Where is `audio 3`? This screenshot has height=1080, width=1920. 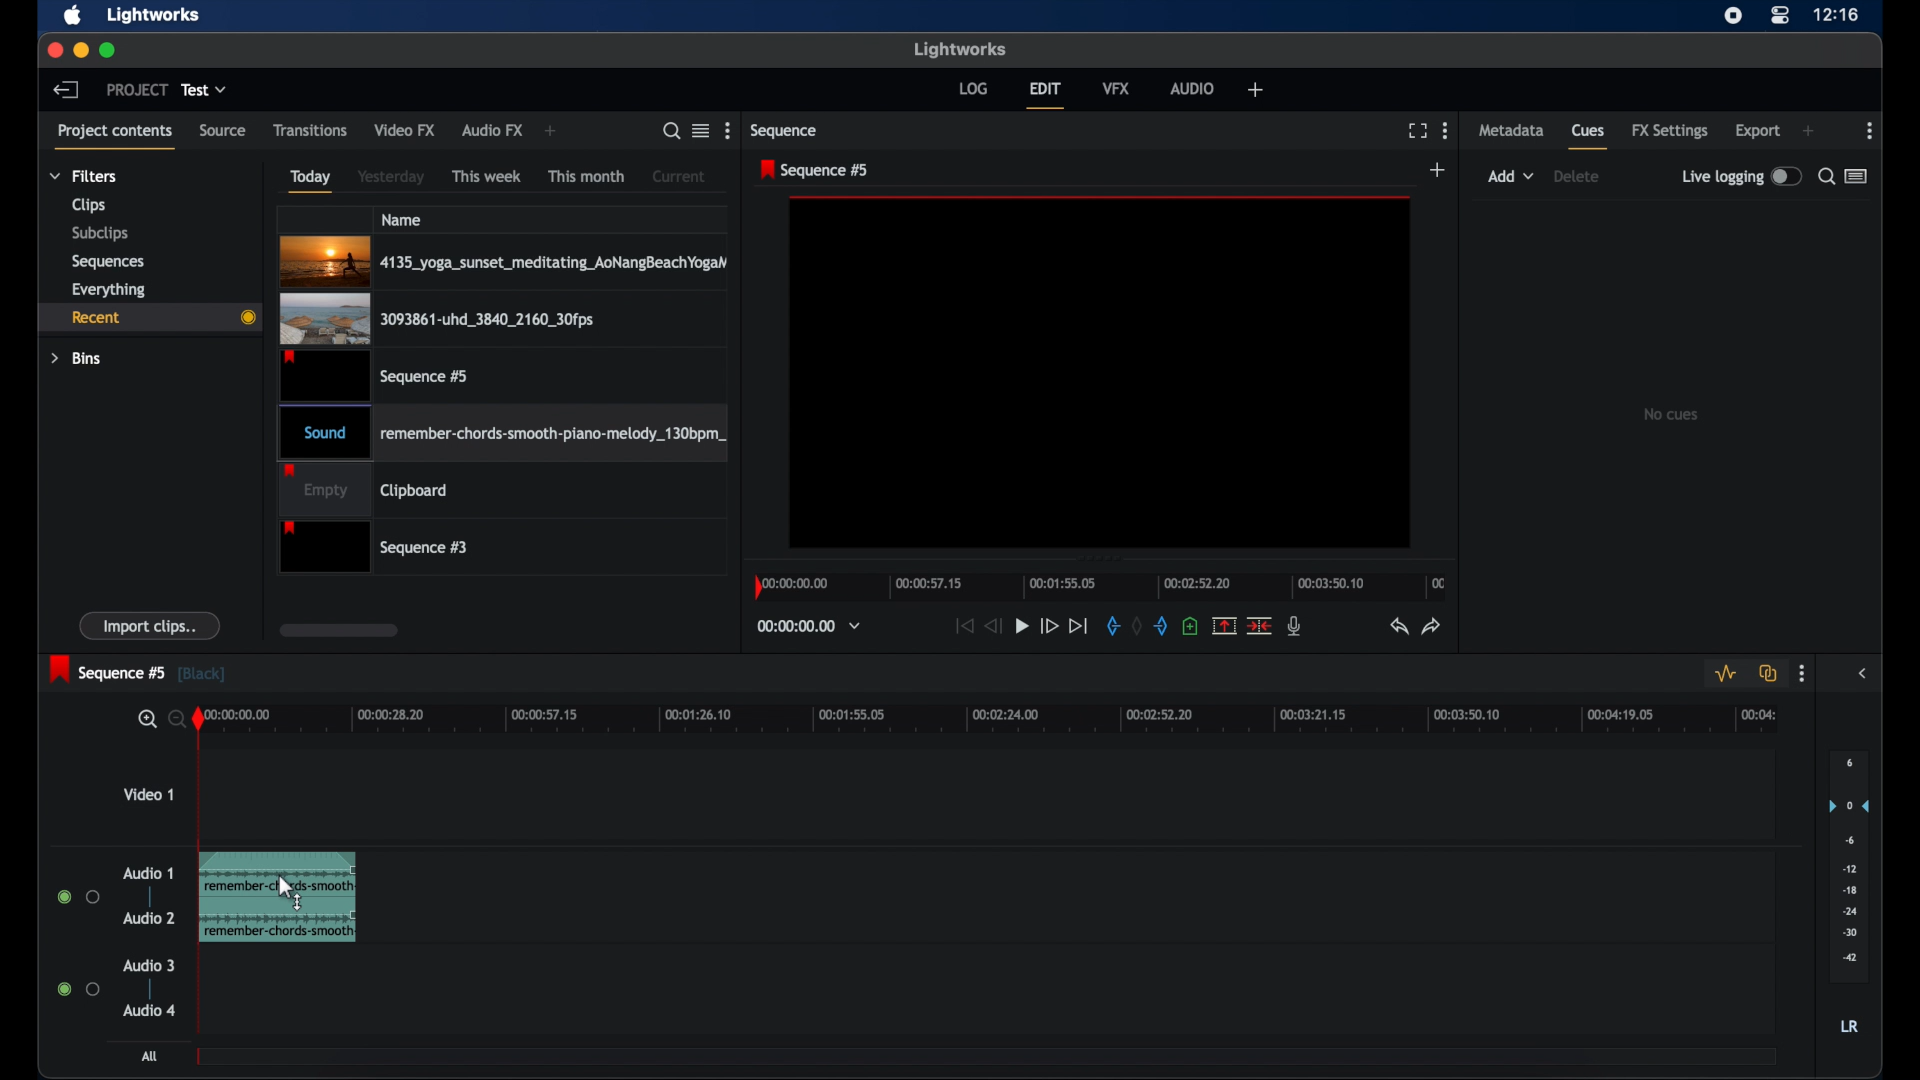 audio 3 is located at coordinates (150, 966).